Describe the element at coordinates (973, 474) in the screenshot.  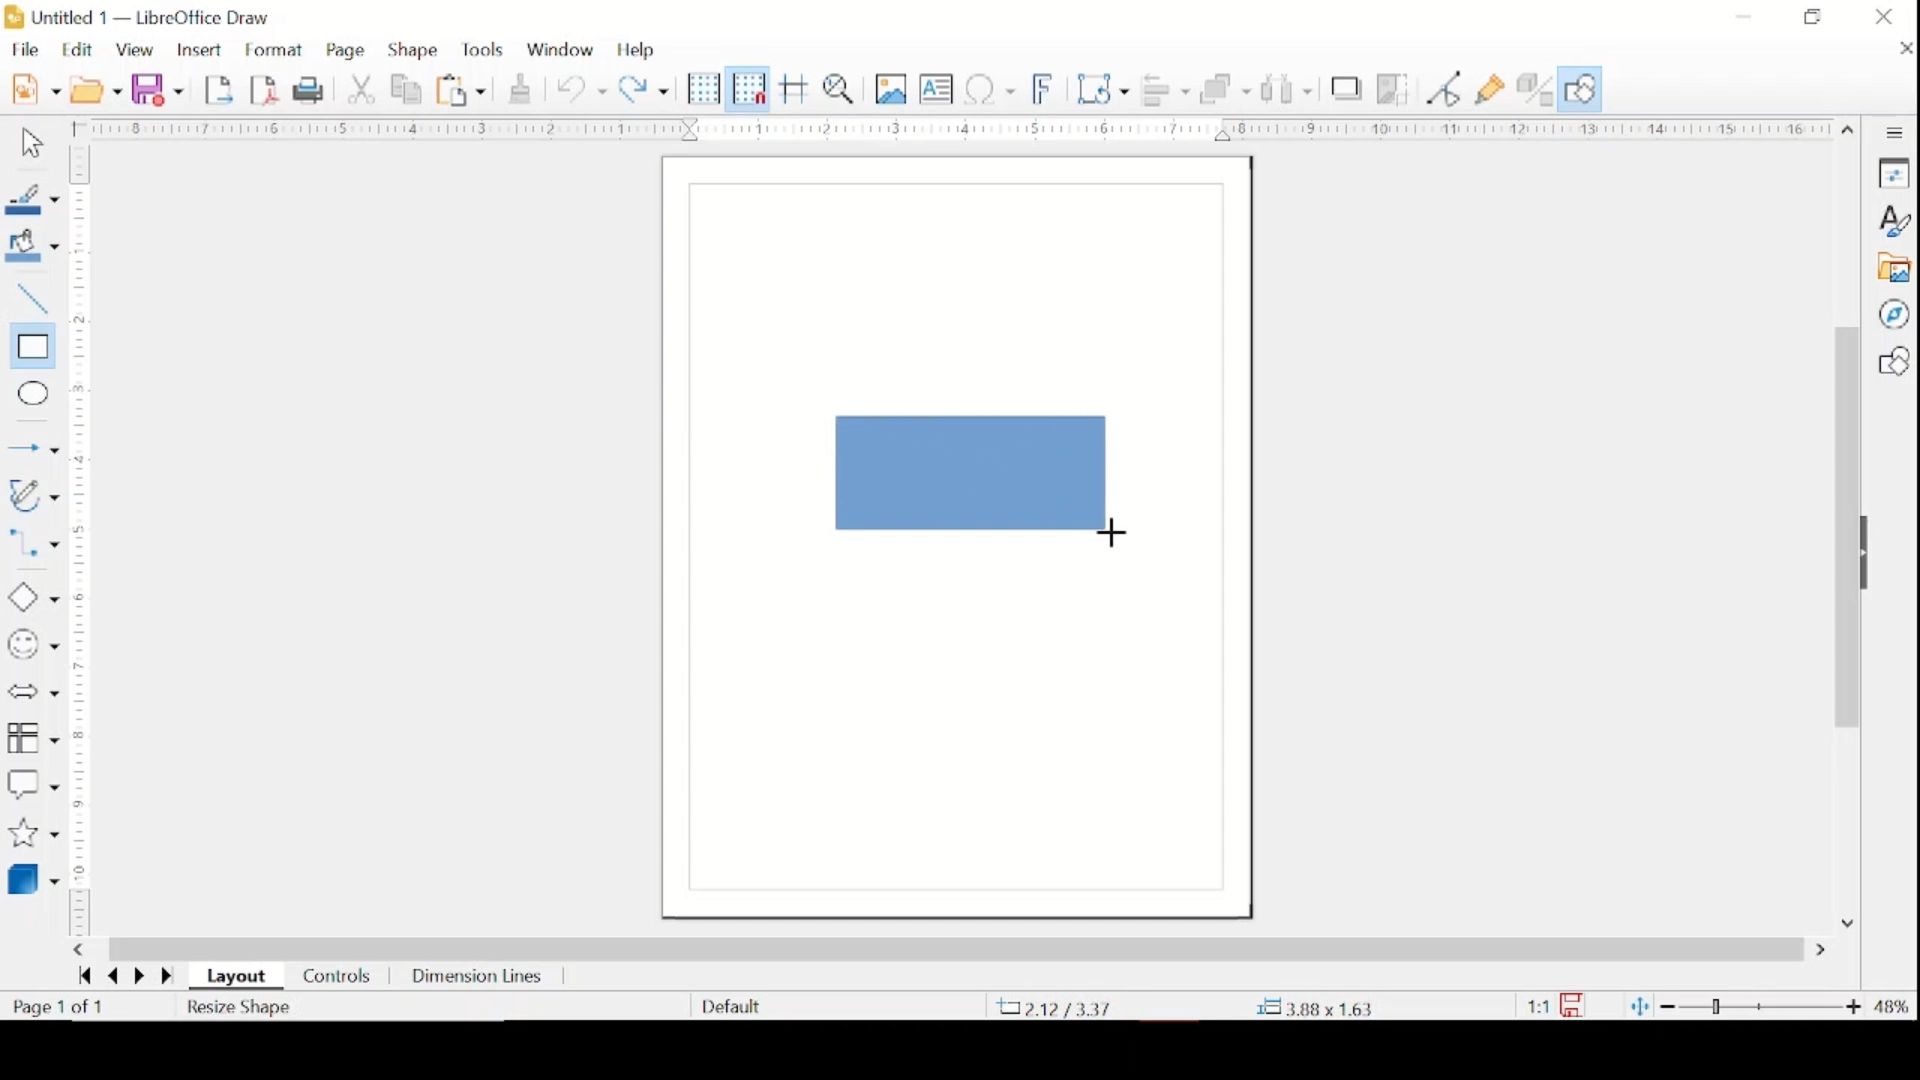
I see `rectangle` at that location.